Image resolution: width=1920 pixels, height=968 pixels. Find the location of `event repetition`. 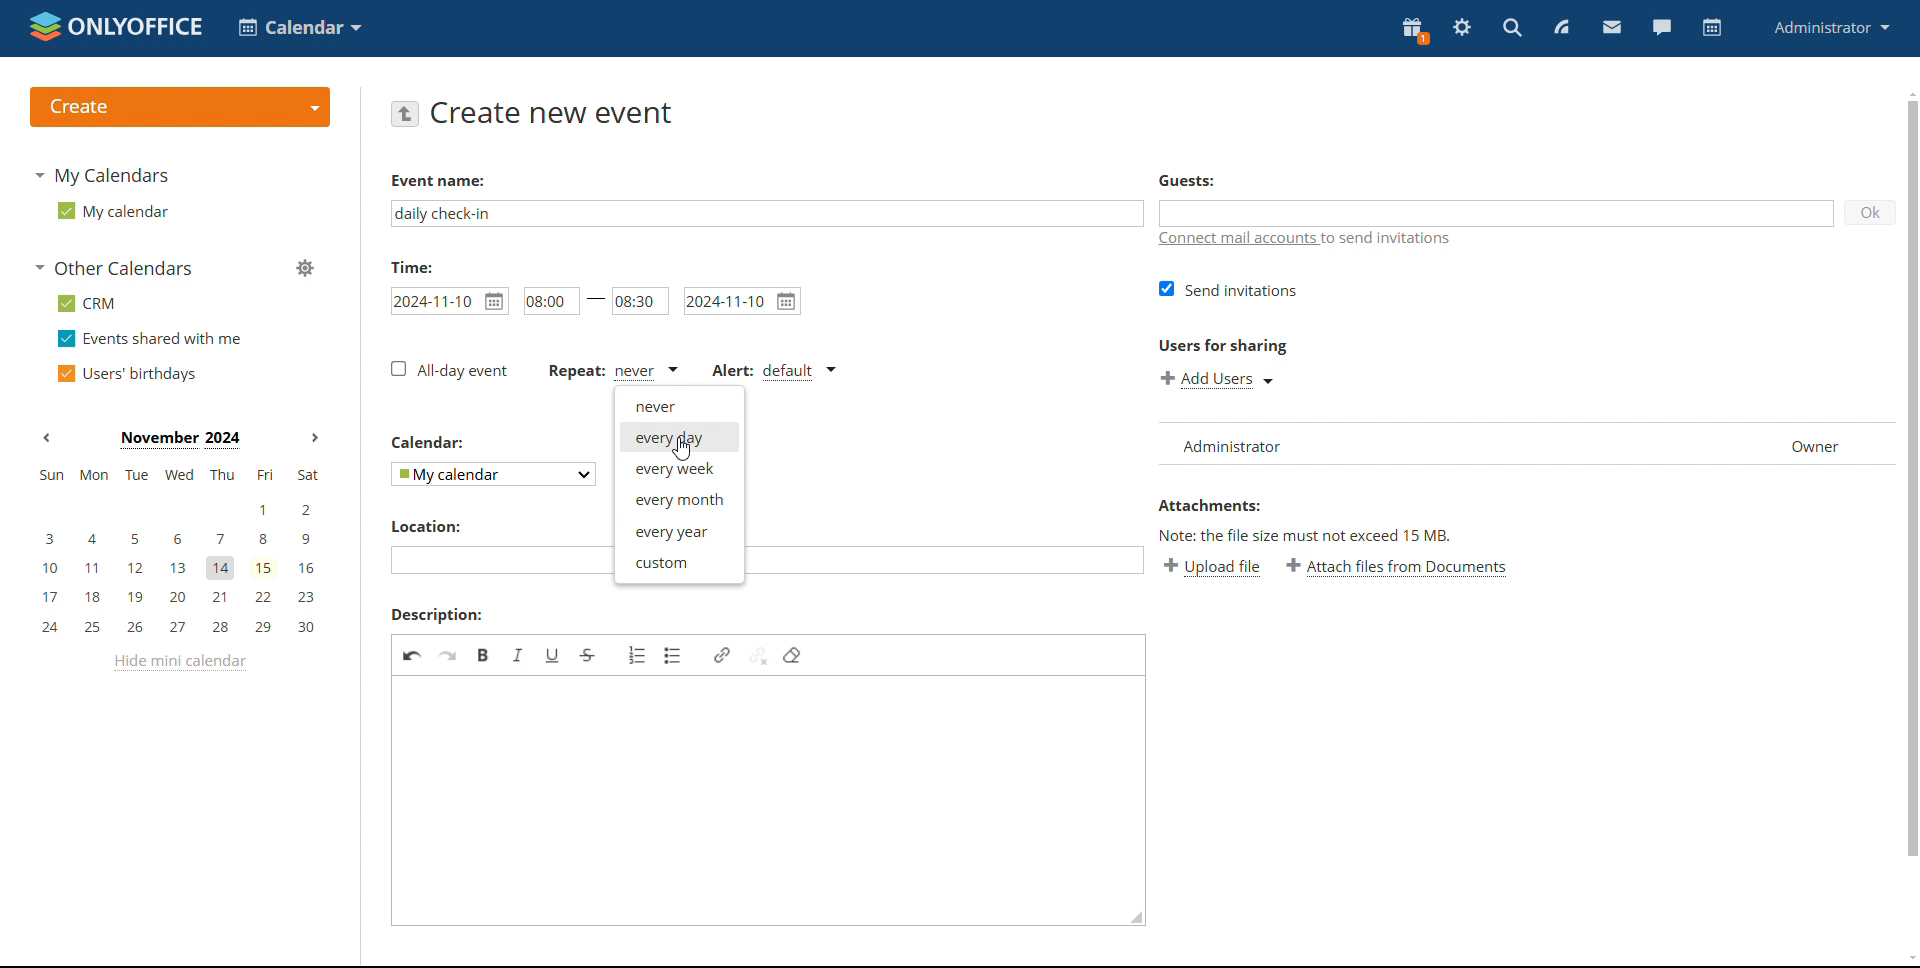

event repetition is located at coordinates (612, 371).